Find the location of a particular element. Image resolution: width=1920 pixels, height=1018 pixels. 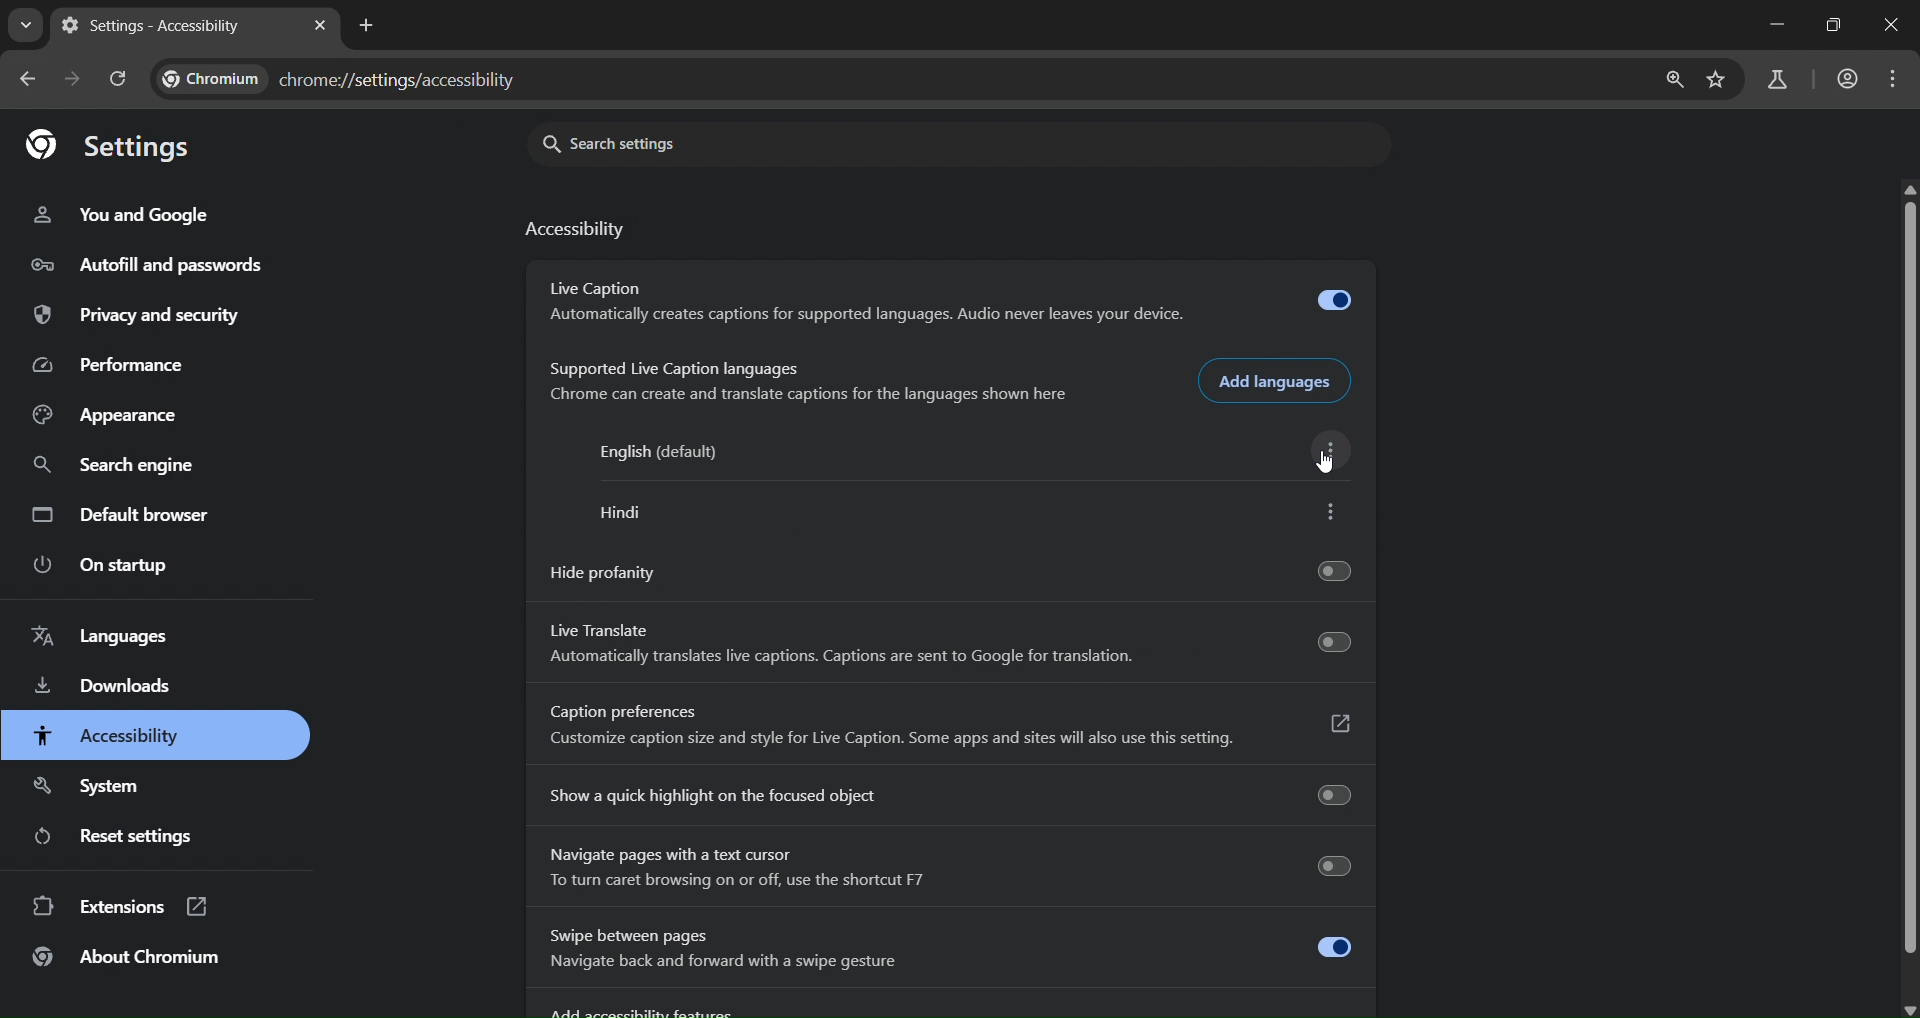

close is located at coordinates (1894, 28).